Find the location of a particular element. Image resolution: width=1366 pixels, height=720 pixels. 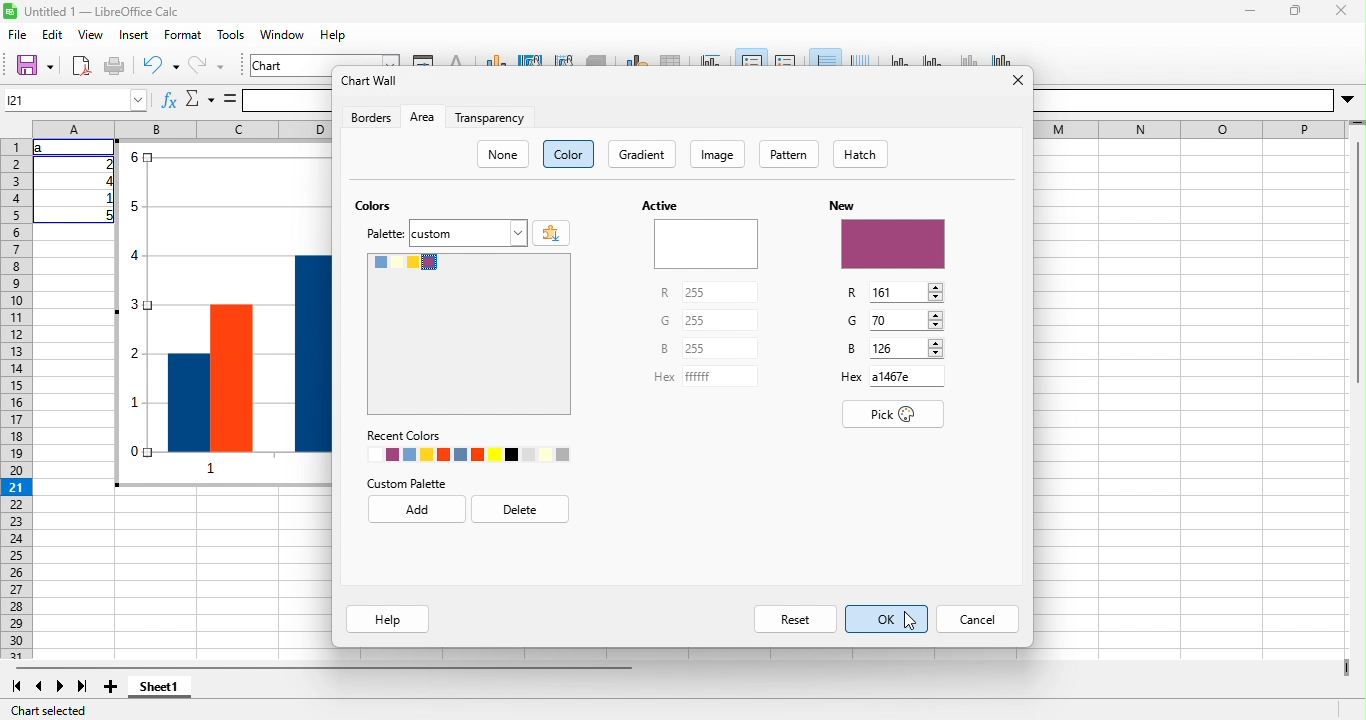

Increase/Decrease B value is located at coordinates (936, 348).